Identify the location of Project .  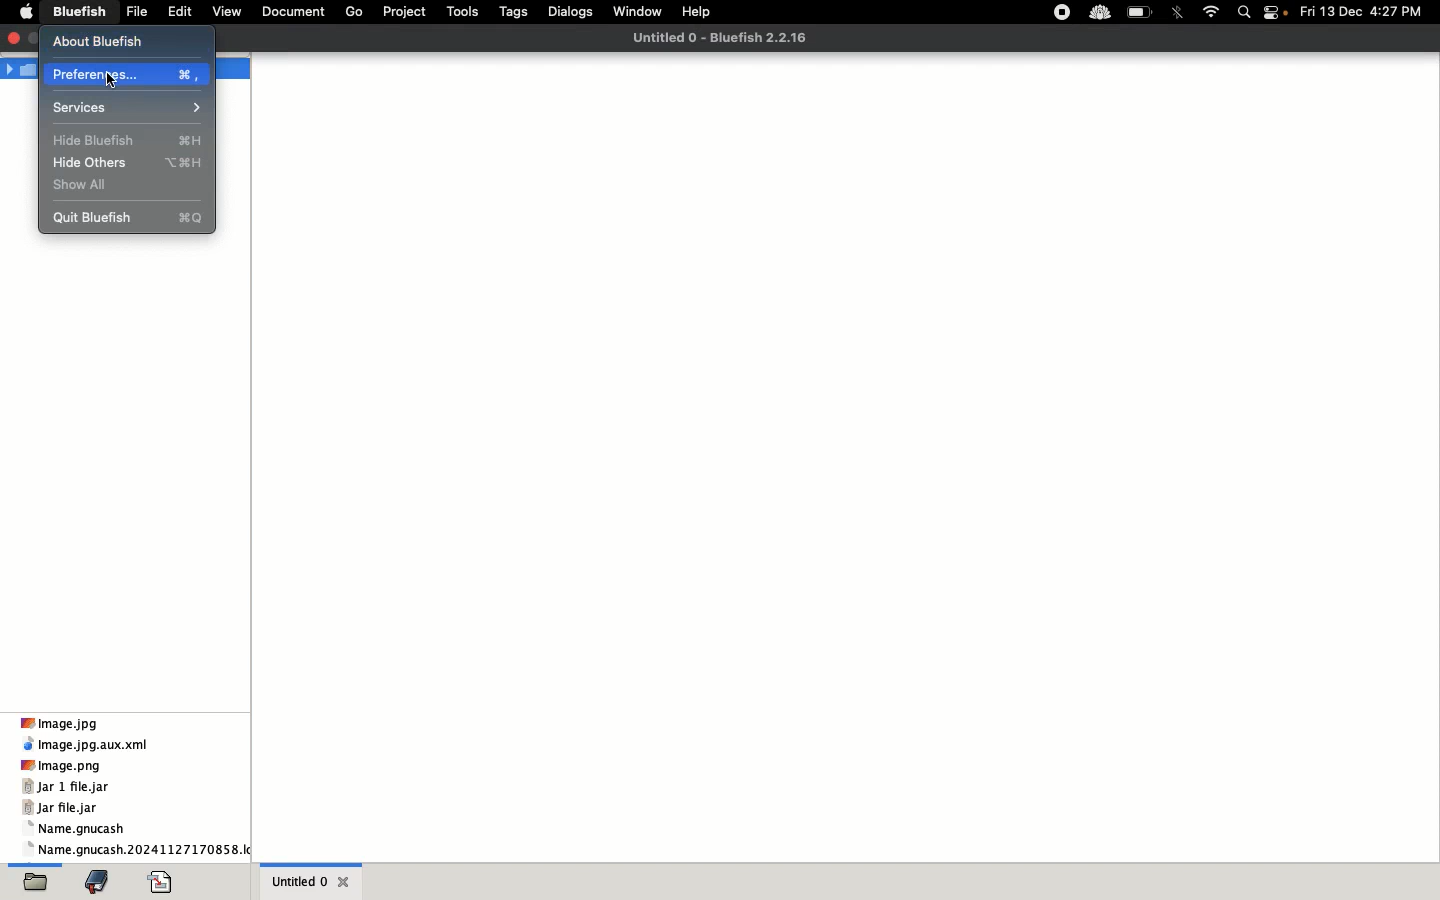
(406, 13).